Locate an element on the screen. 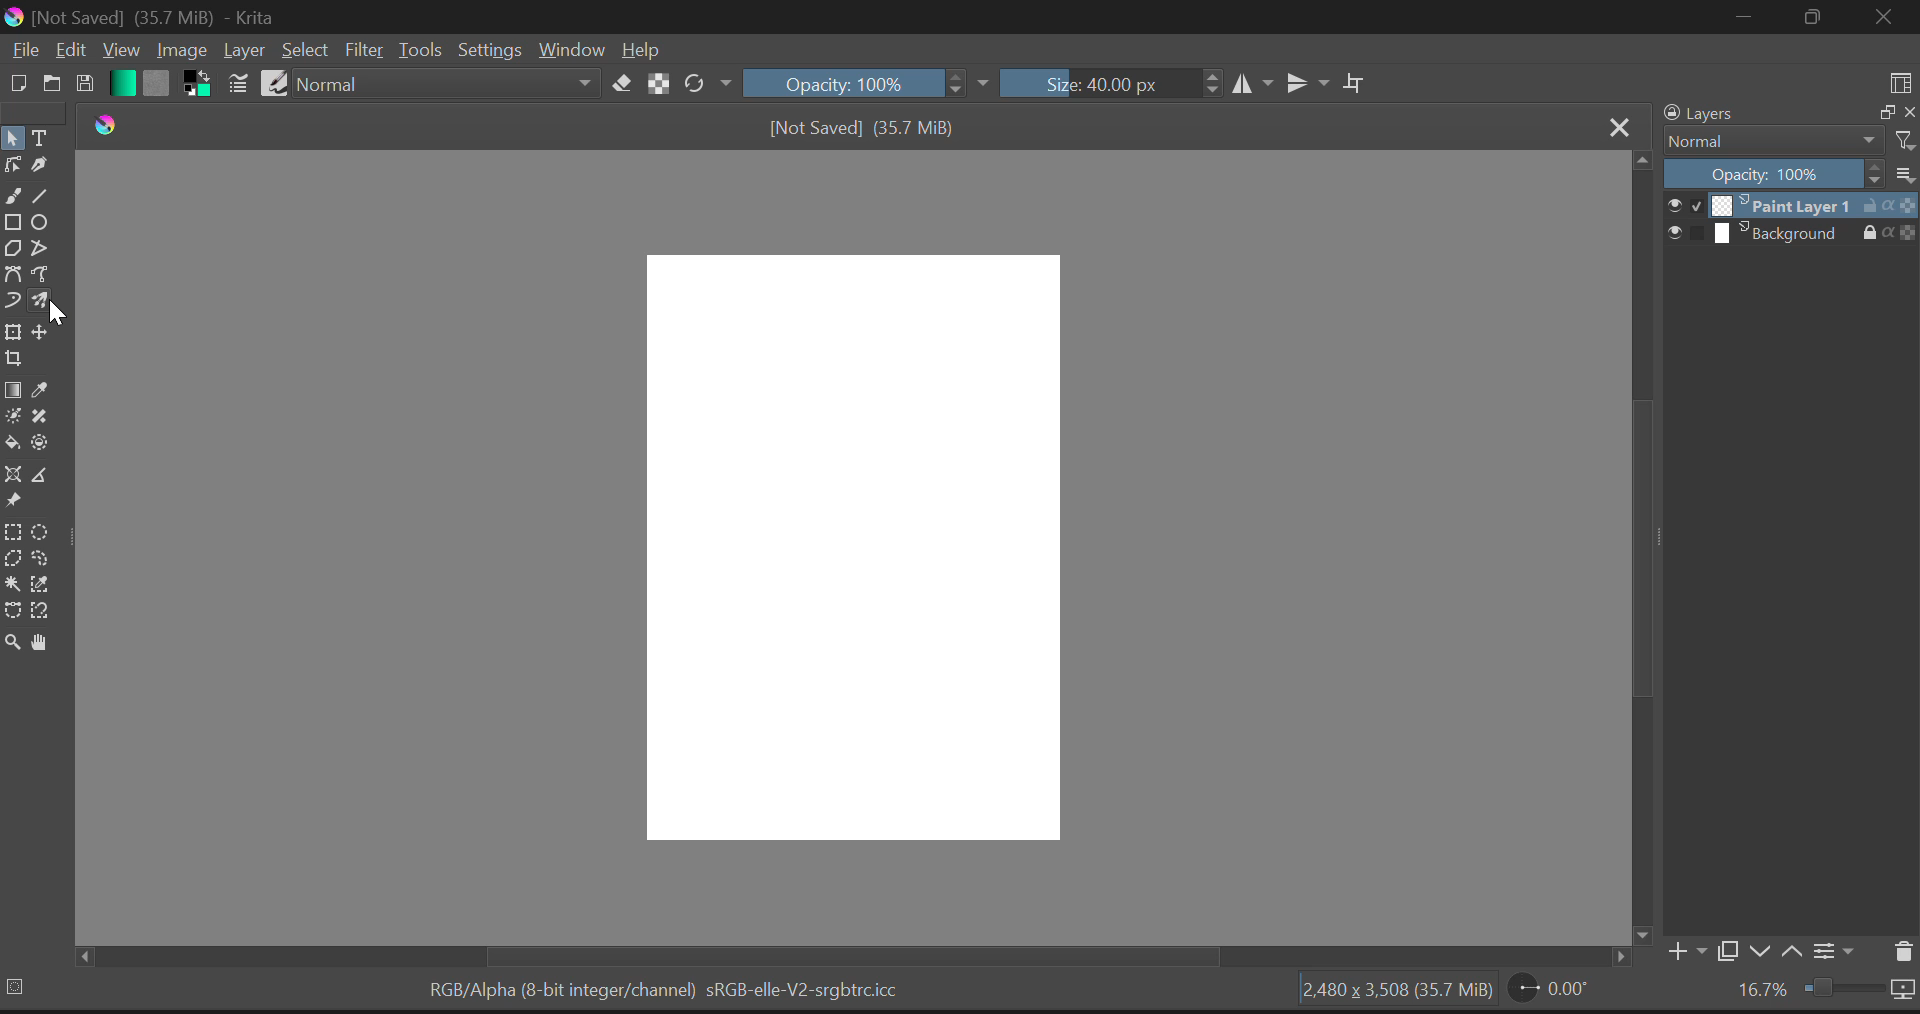 The width and height of the screenshot is (1920, 1014). Window is located at coordinates (570, 51).